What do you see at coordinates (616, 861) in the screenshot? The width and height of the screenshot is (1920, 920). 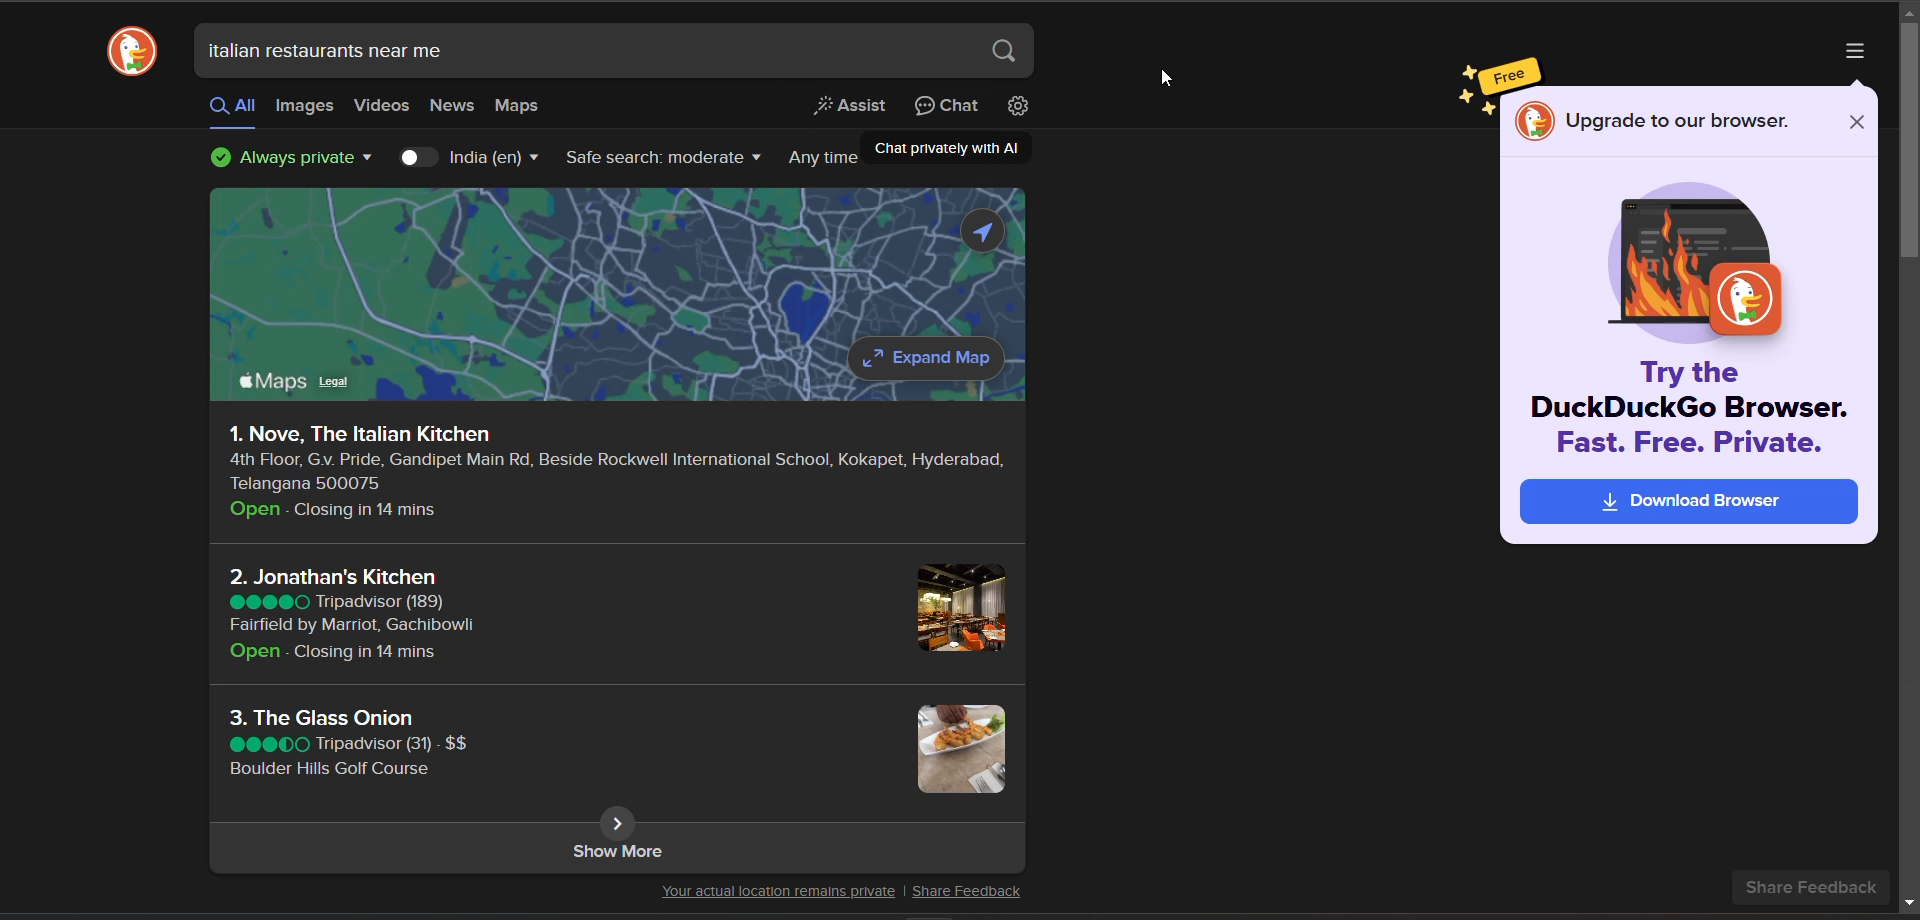 I see `show  more` at bounding box center [616, 861].